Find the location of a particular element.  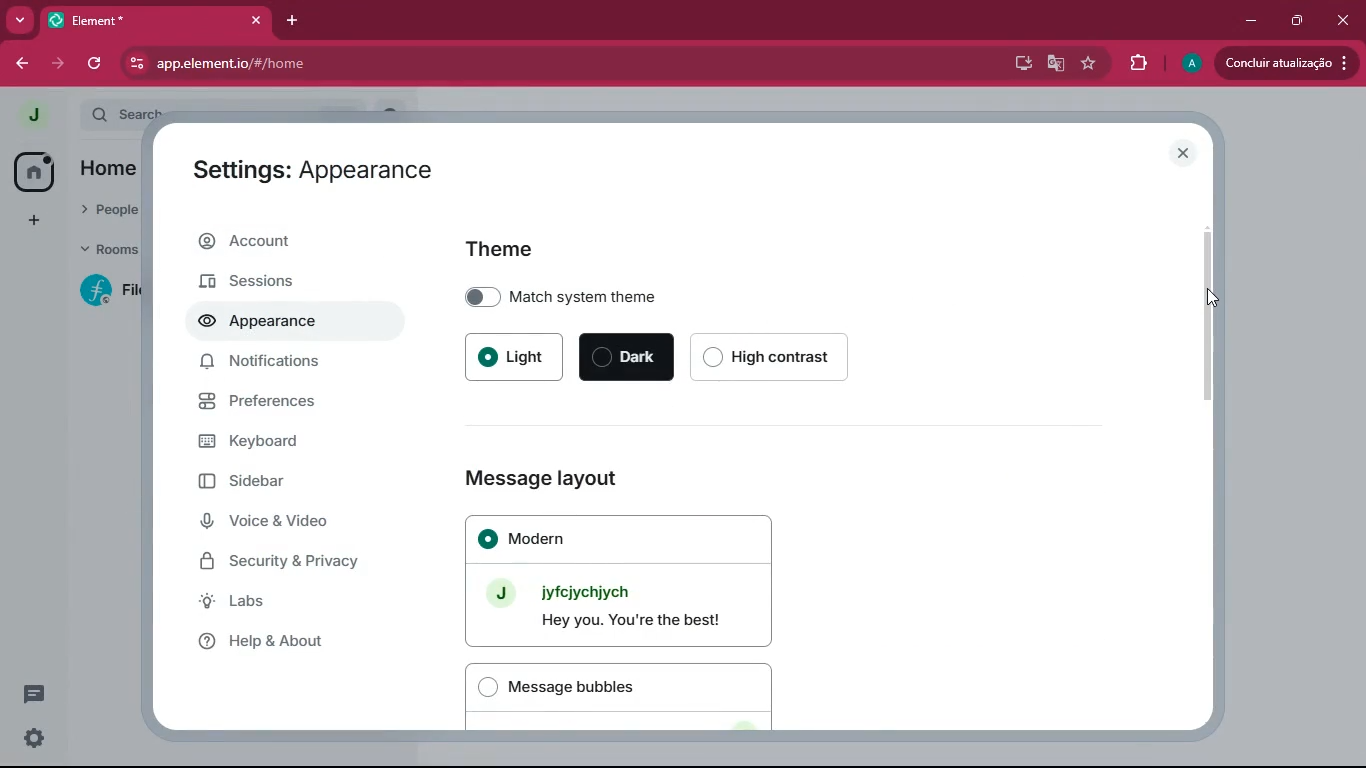

home is located at coordinates (27, 170).